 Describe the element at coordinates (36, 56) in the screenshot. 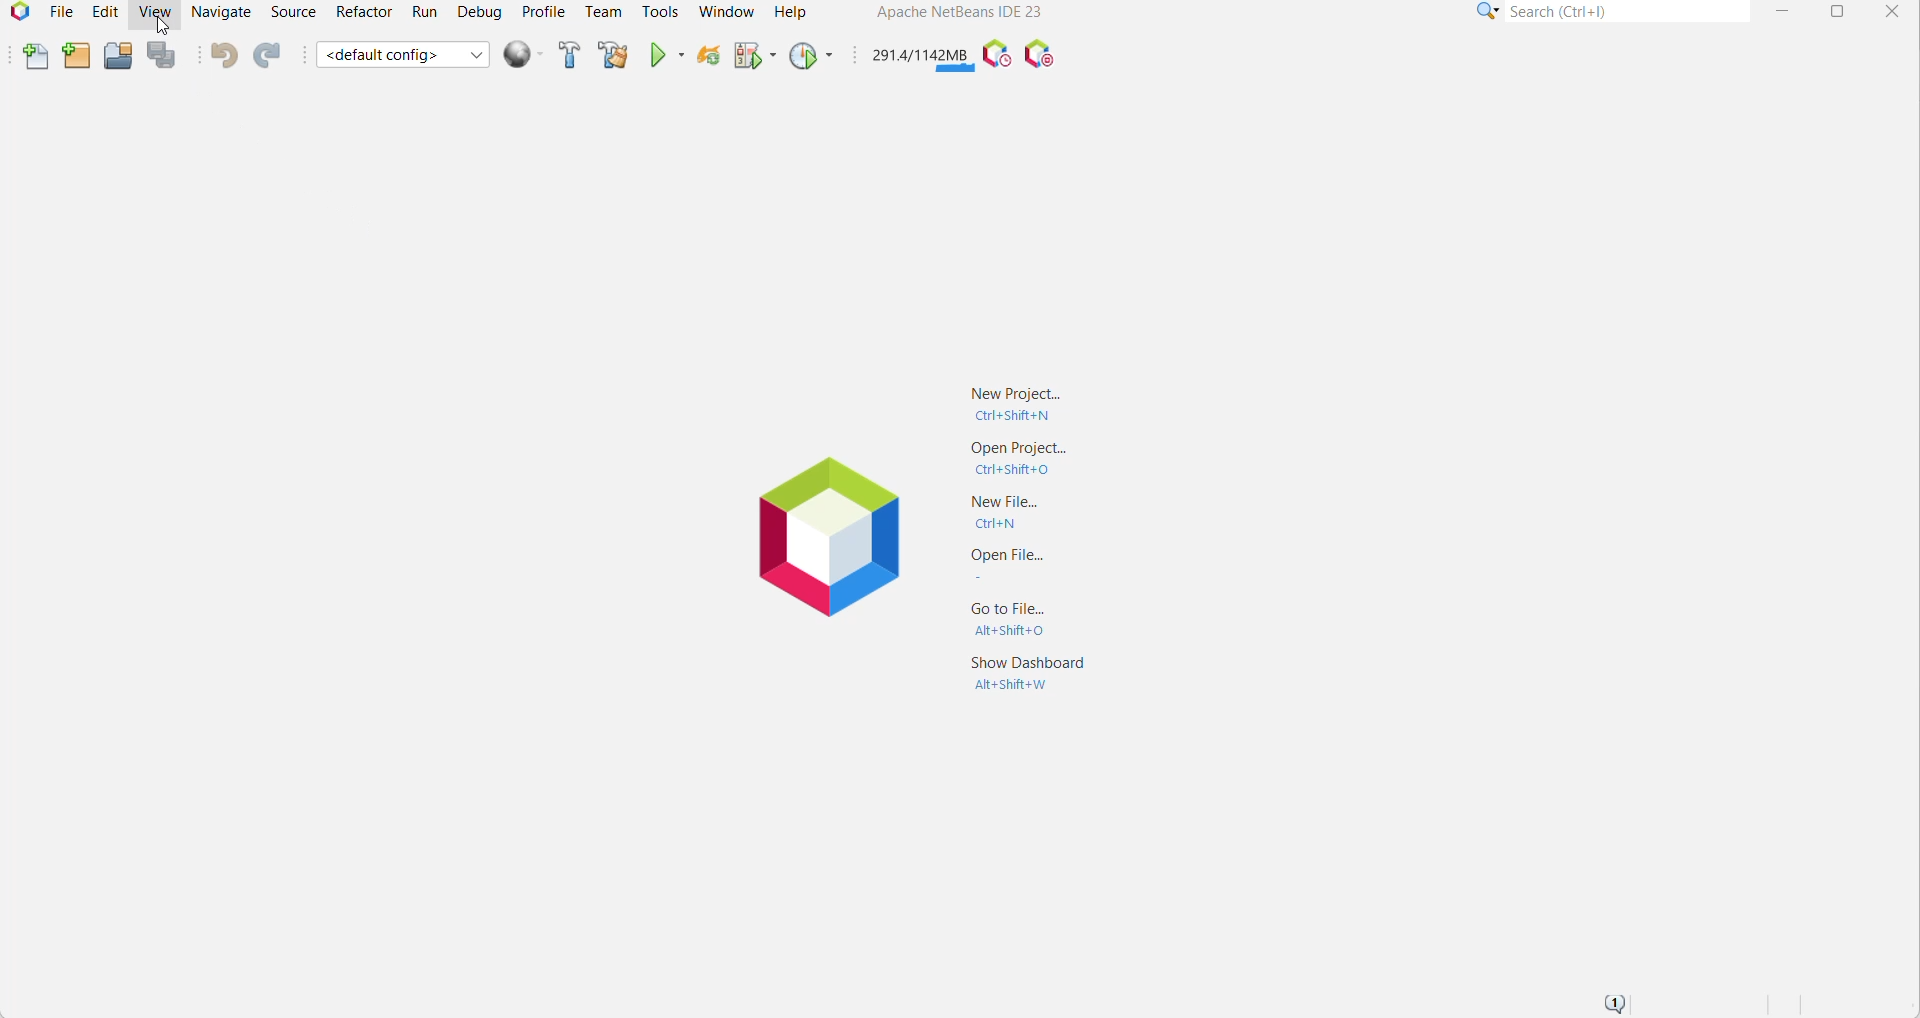

I see `New File` at that location.